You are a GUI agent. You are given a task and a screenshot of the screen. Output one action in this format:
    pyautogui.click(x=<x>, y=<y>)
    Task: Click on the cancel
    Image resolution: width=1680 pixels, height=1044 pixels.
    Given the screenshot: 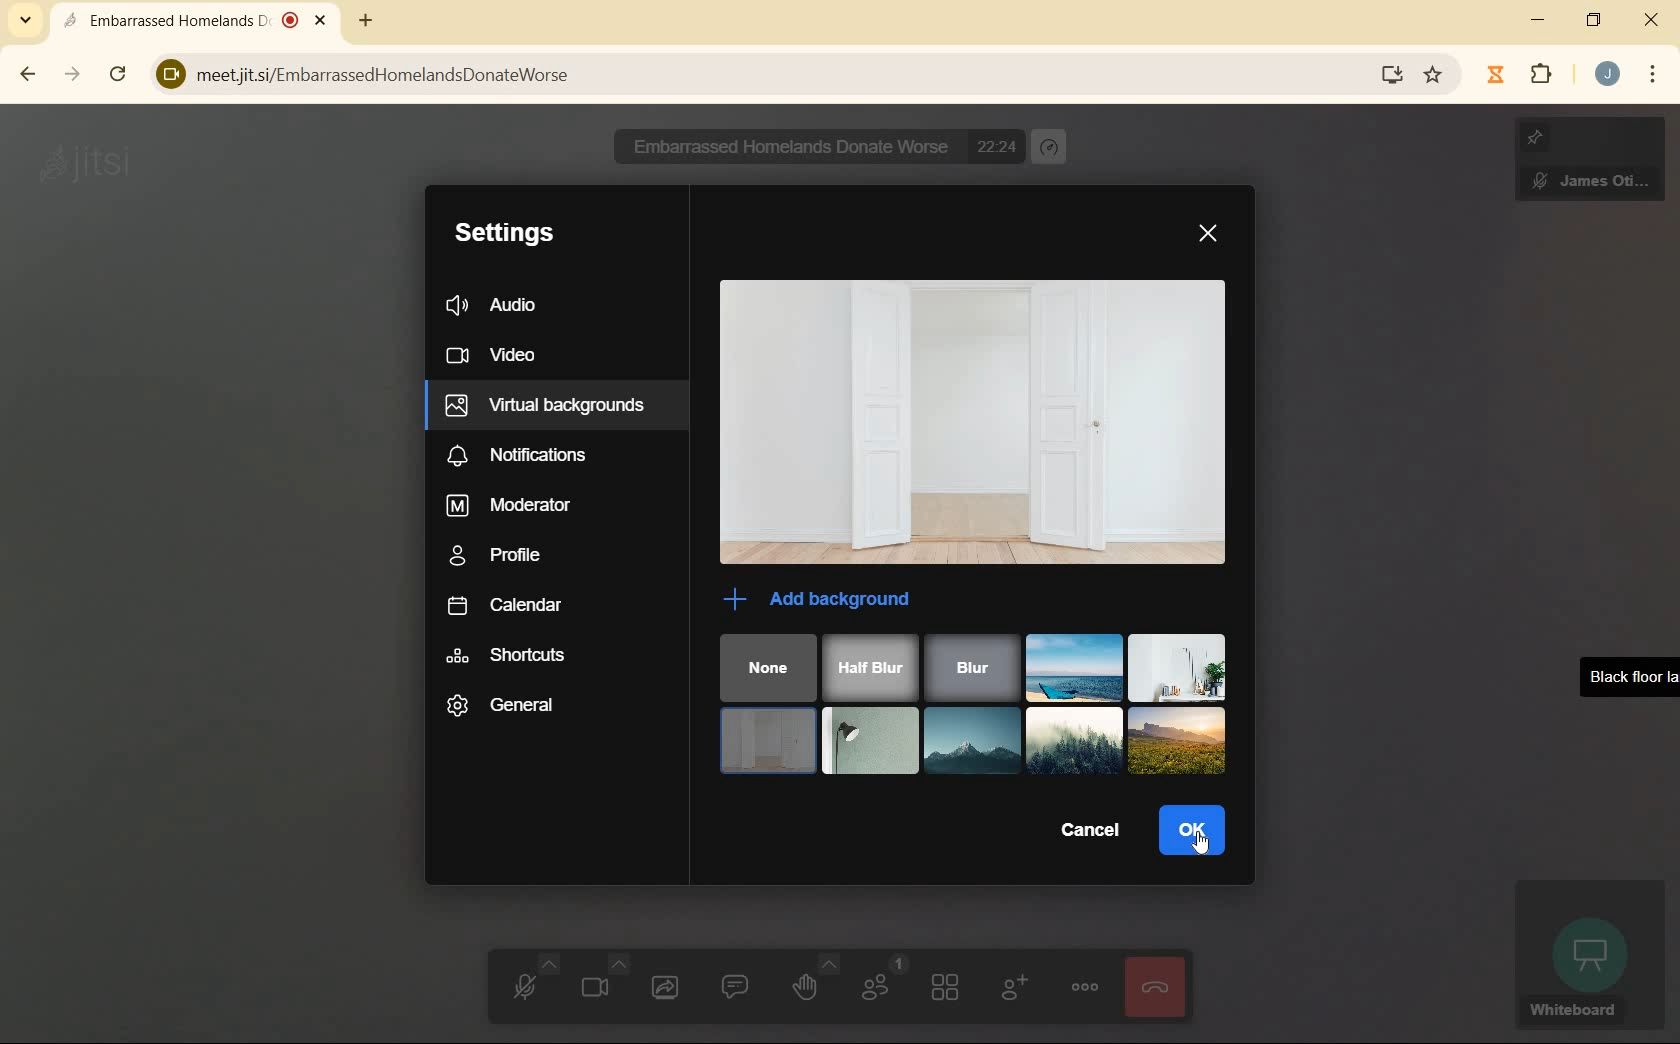 What is the action you would take?
    pyautogui.click(x=1085, y=832)
    